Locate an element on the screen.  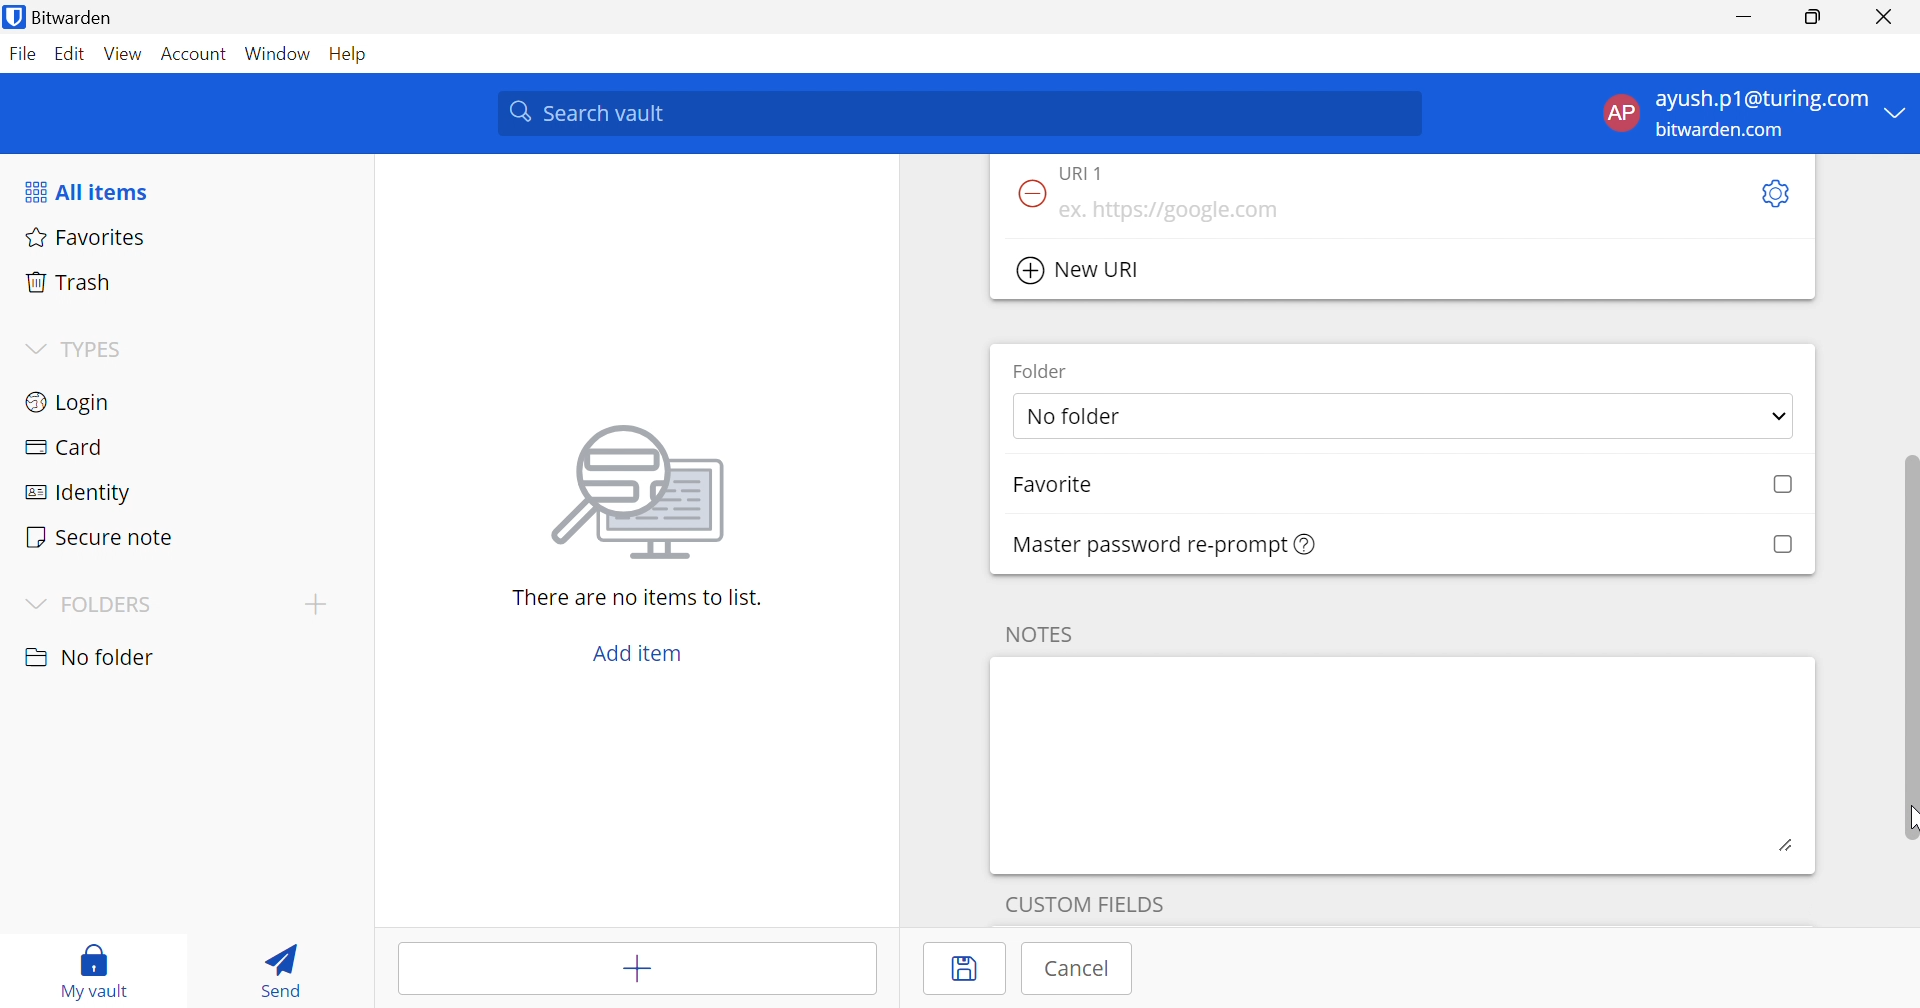
No folder is located at coordinates (1077, 418).